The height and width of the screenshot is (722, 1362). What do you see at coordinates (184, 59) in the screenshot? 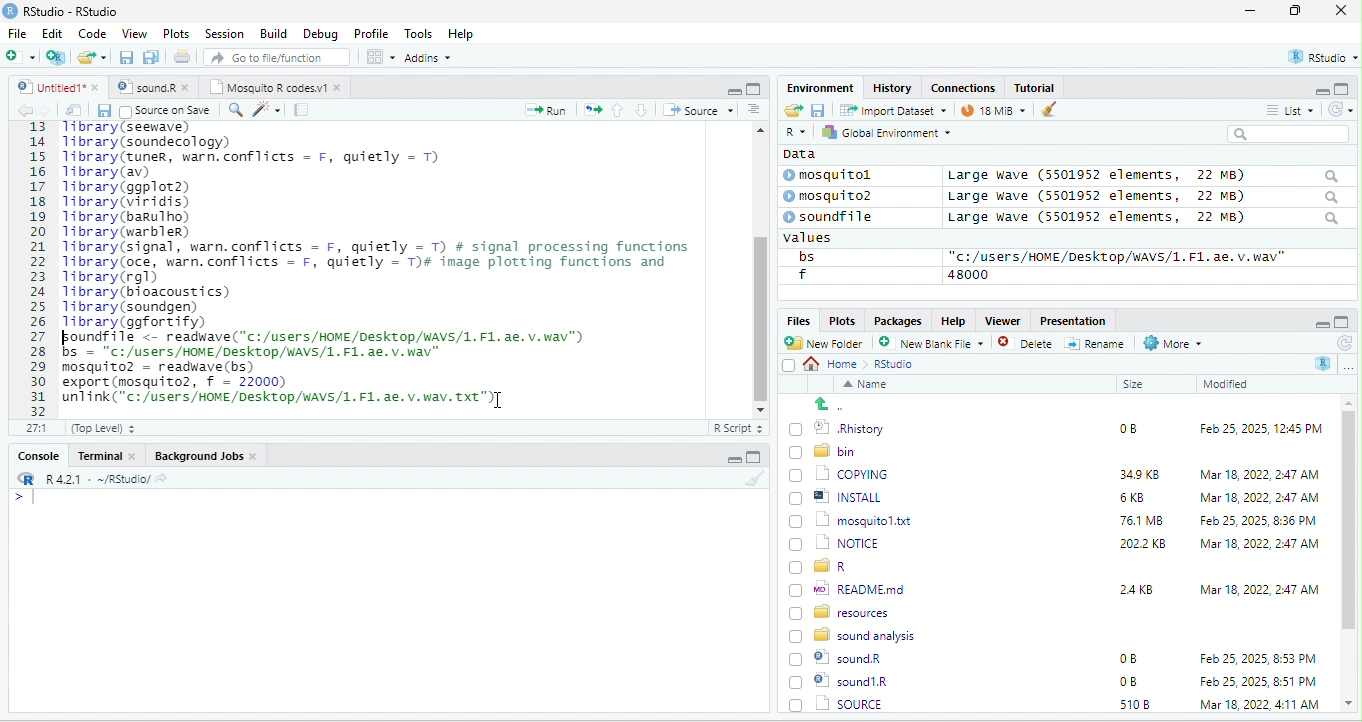
I see `open` at bounding box center [184, 59].